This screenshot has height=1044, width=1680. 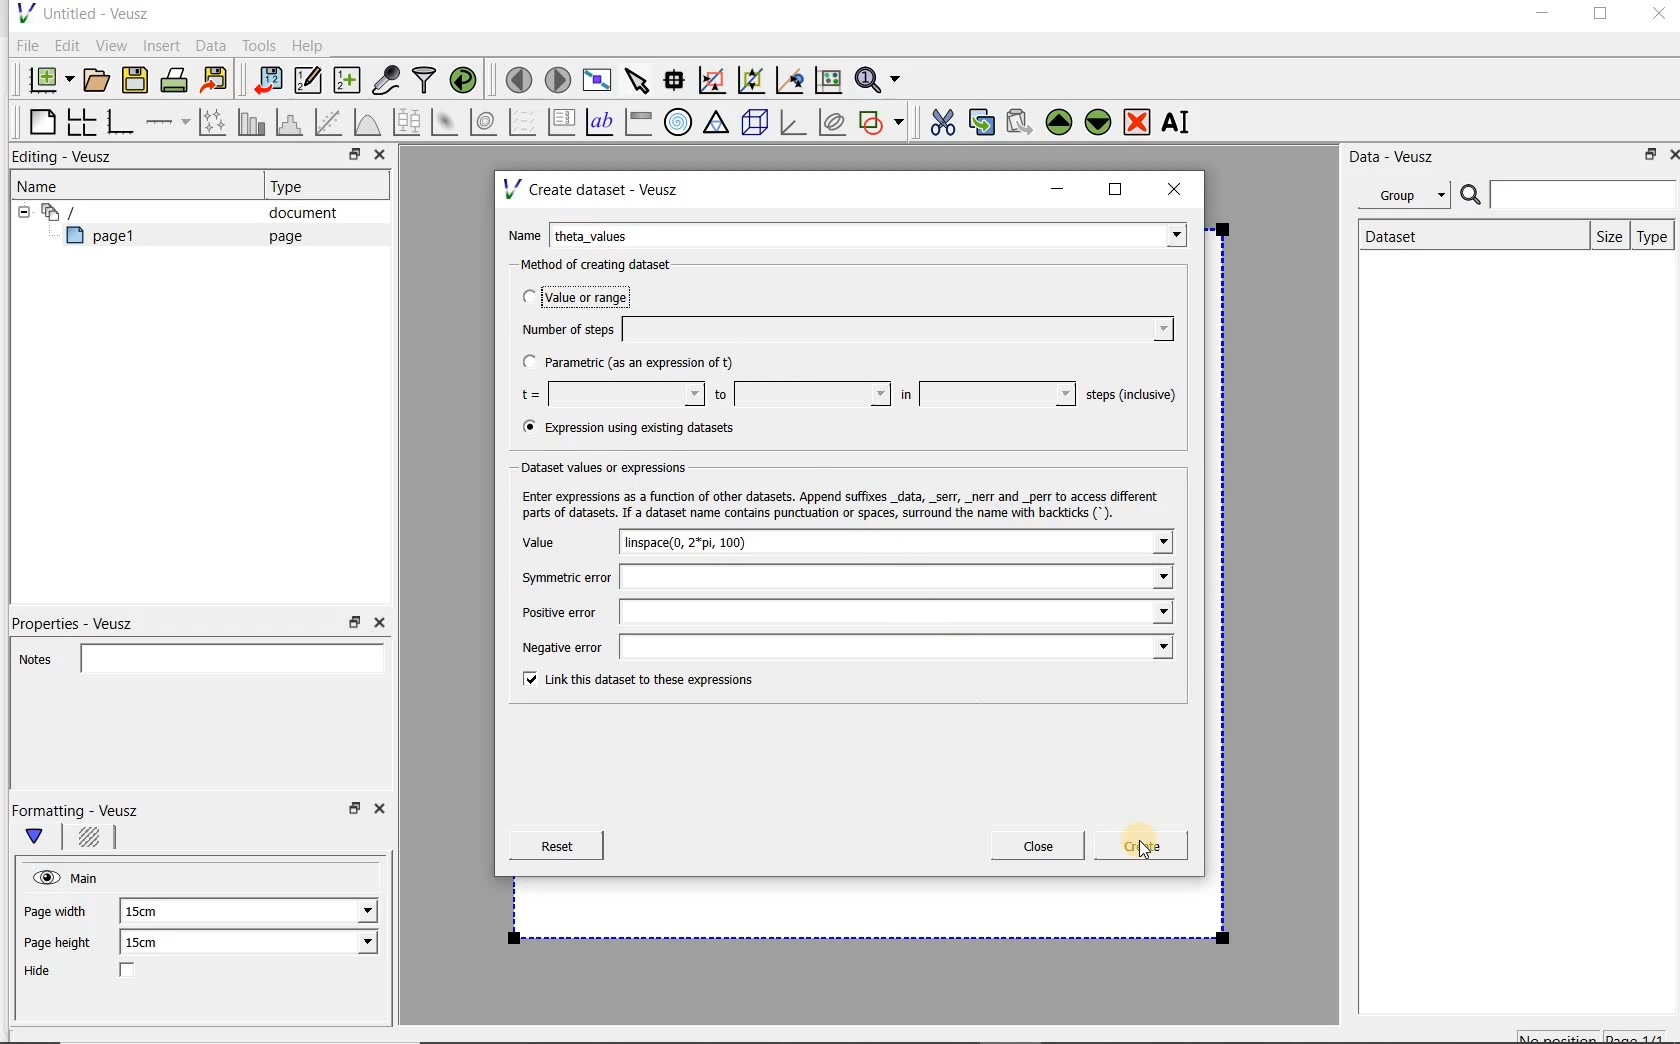 I want to click on Tools, so click(x=257, y=46).